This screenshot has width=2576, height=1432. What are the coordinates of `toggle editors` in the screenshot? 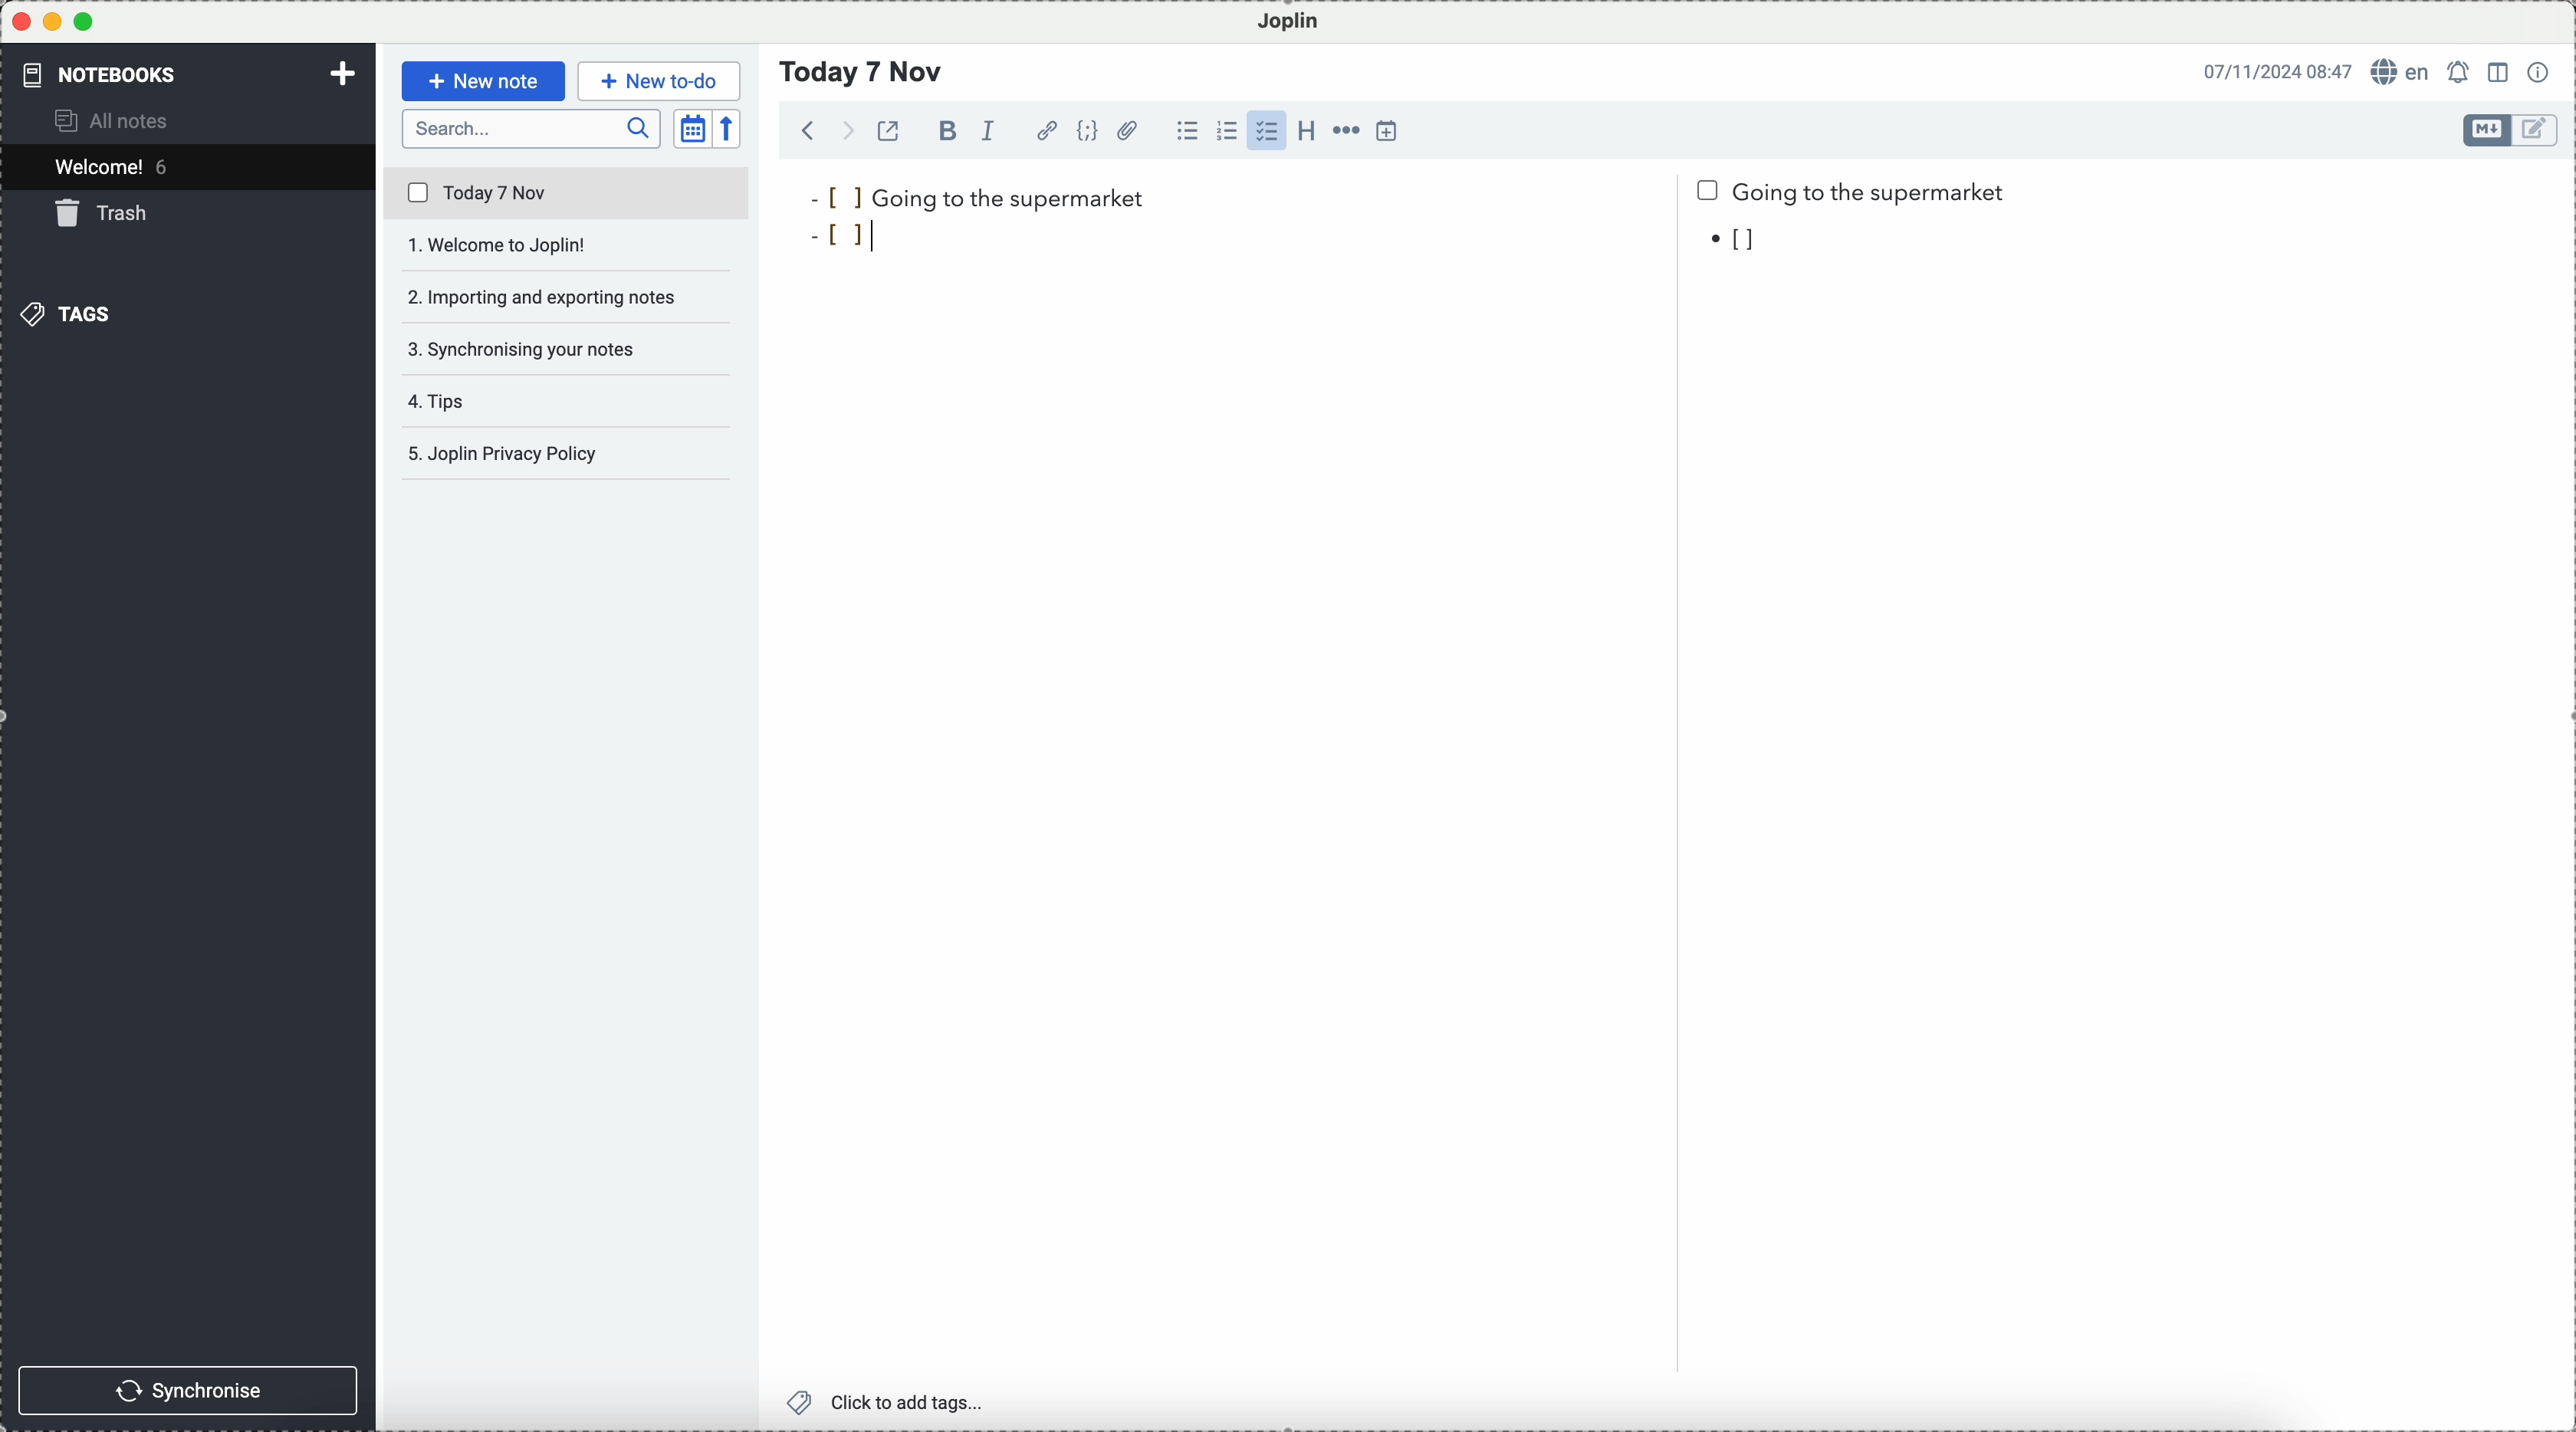 It's located at (2538, 131).